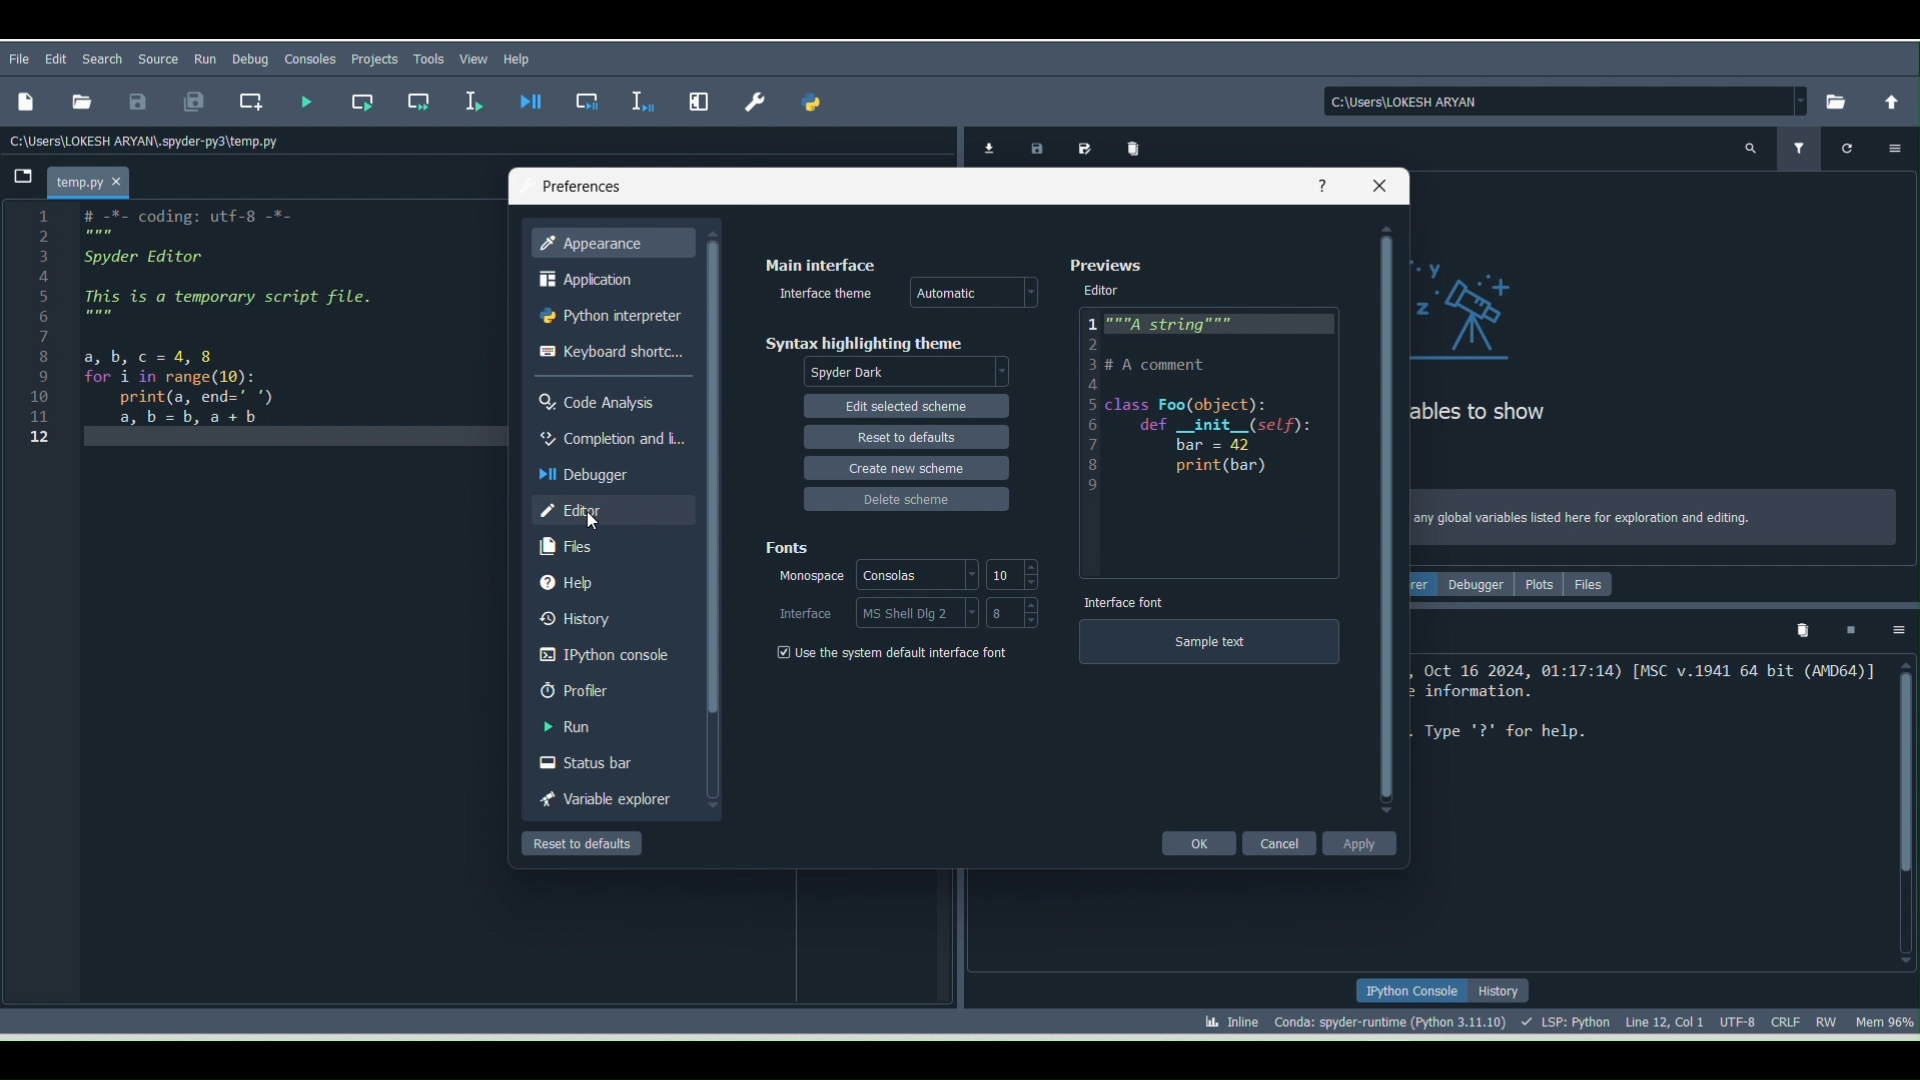  What do you see at coordinates (1110, 266) in the screenshot?
I see `Previews` at bounding box center [1110, 266].